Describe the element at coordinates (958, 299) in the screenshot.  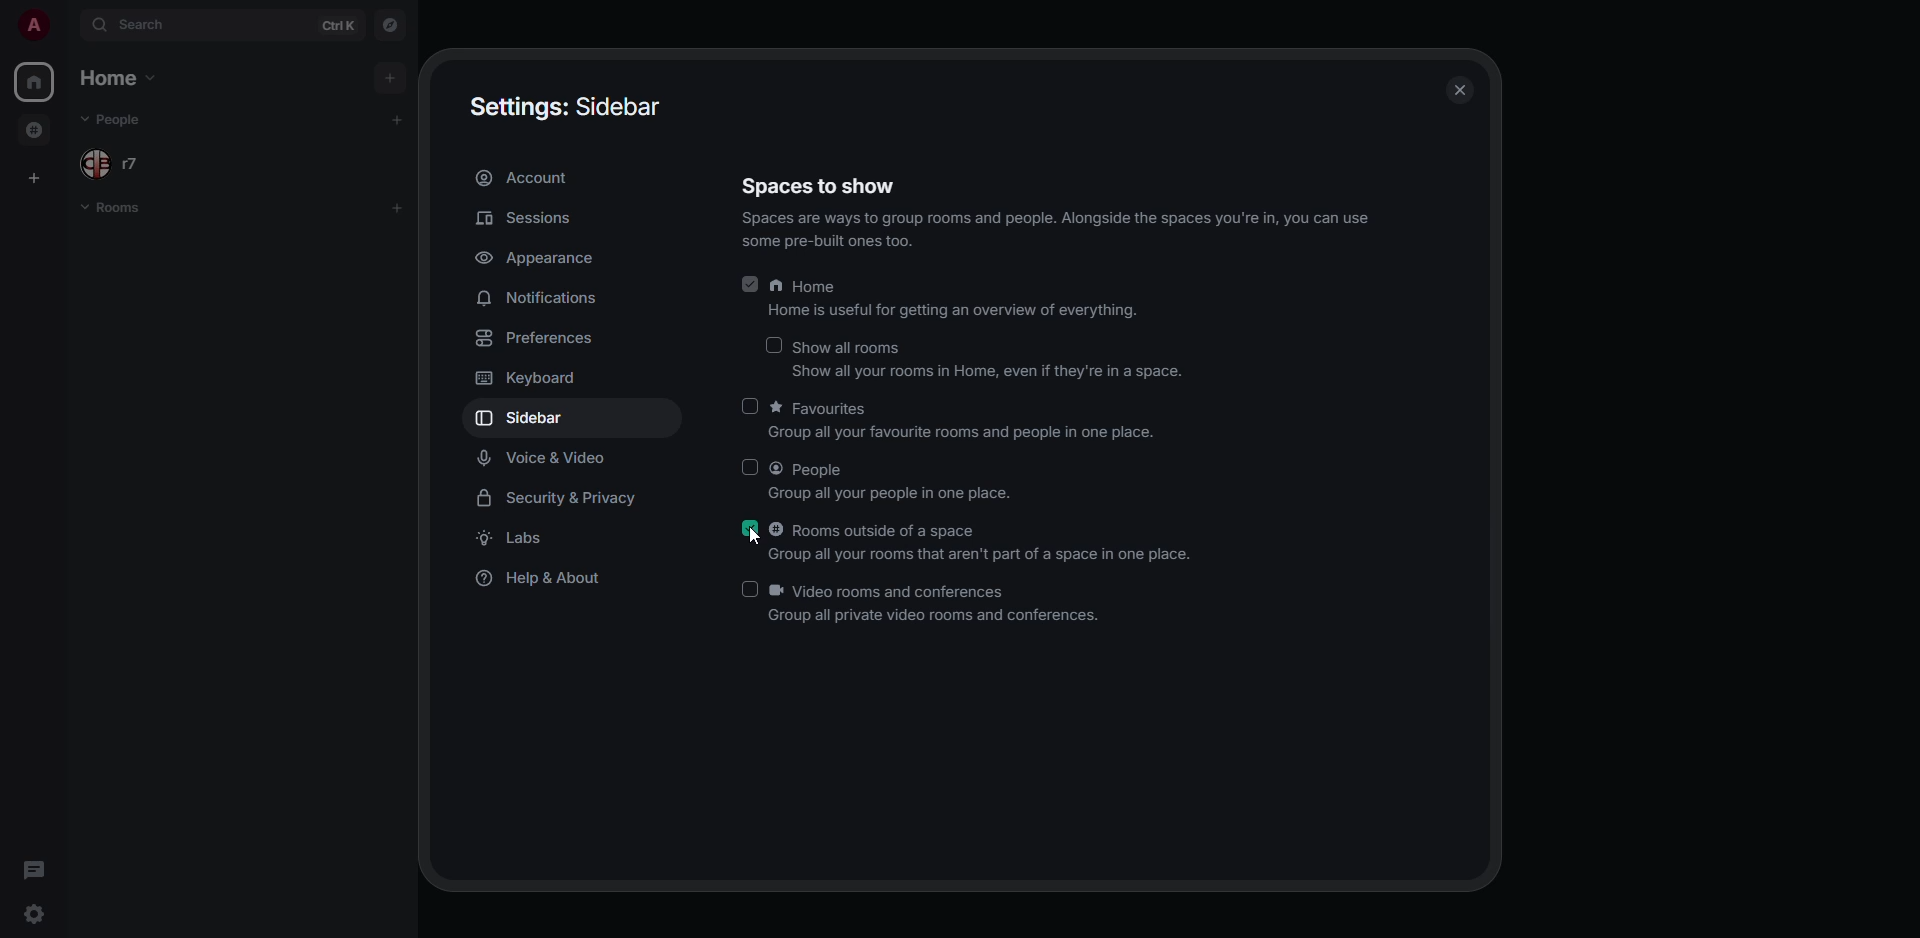
I see `Home Home is useful for getting an overview of everything.` at that location.